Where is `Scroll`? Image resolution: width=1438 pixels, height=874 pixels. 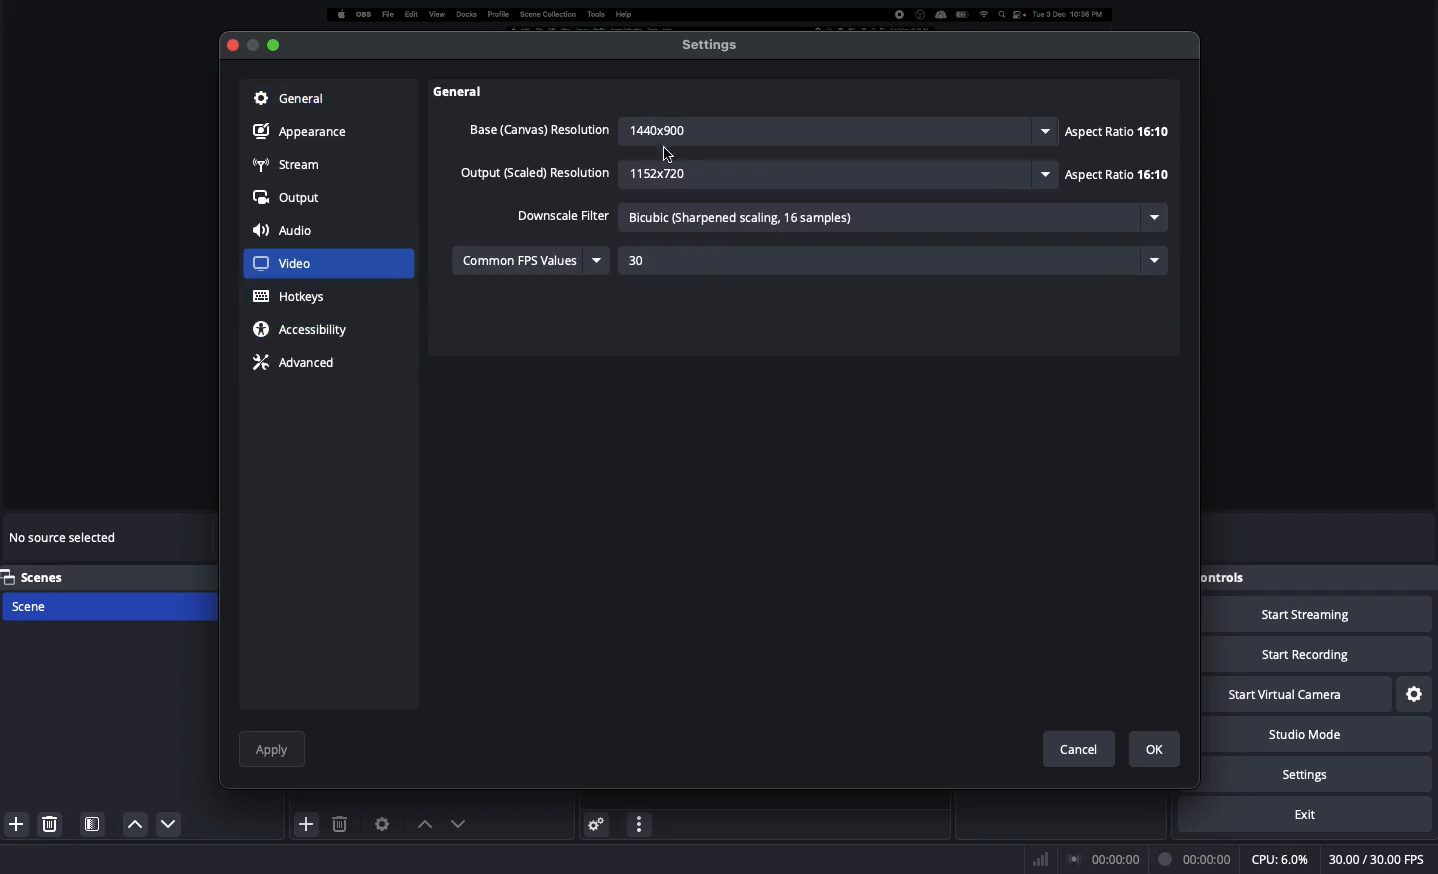
Scroll is located at coordinates (1177, 395).